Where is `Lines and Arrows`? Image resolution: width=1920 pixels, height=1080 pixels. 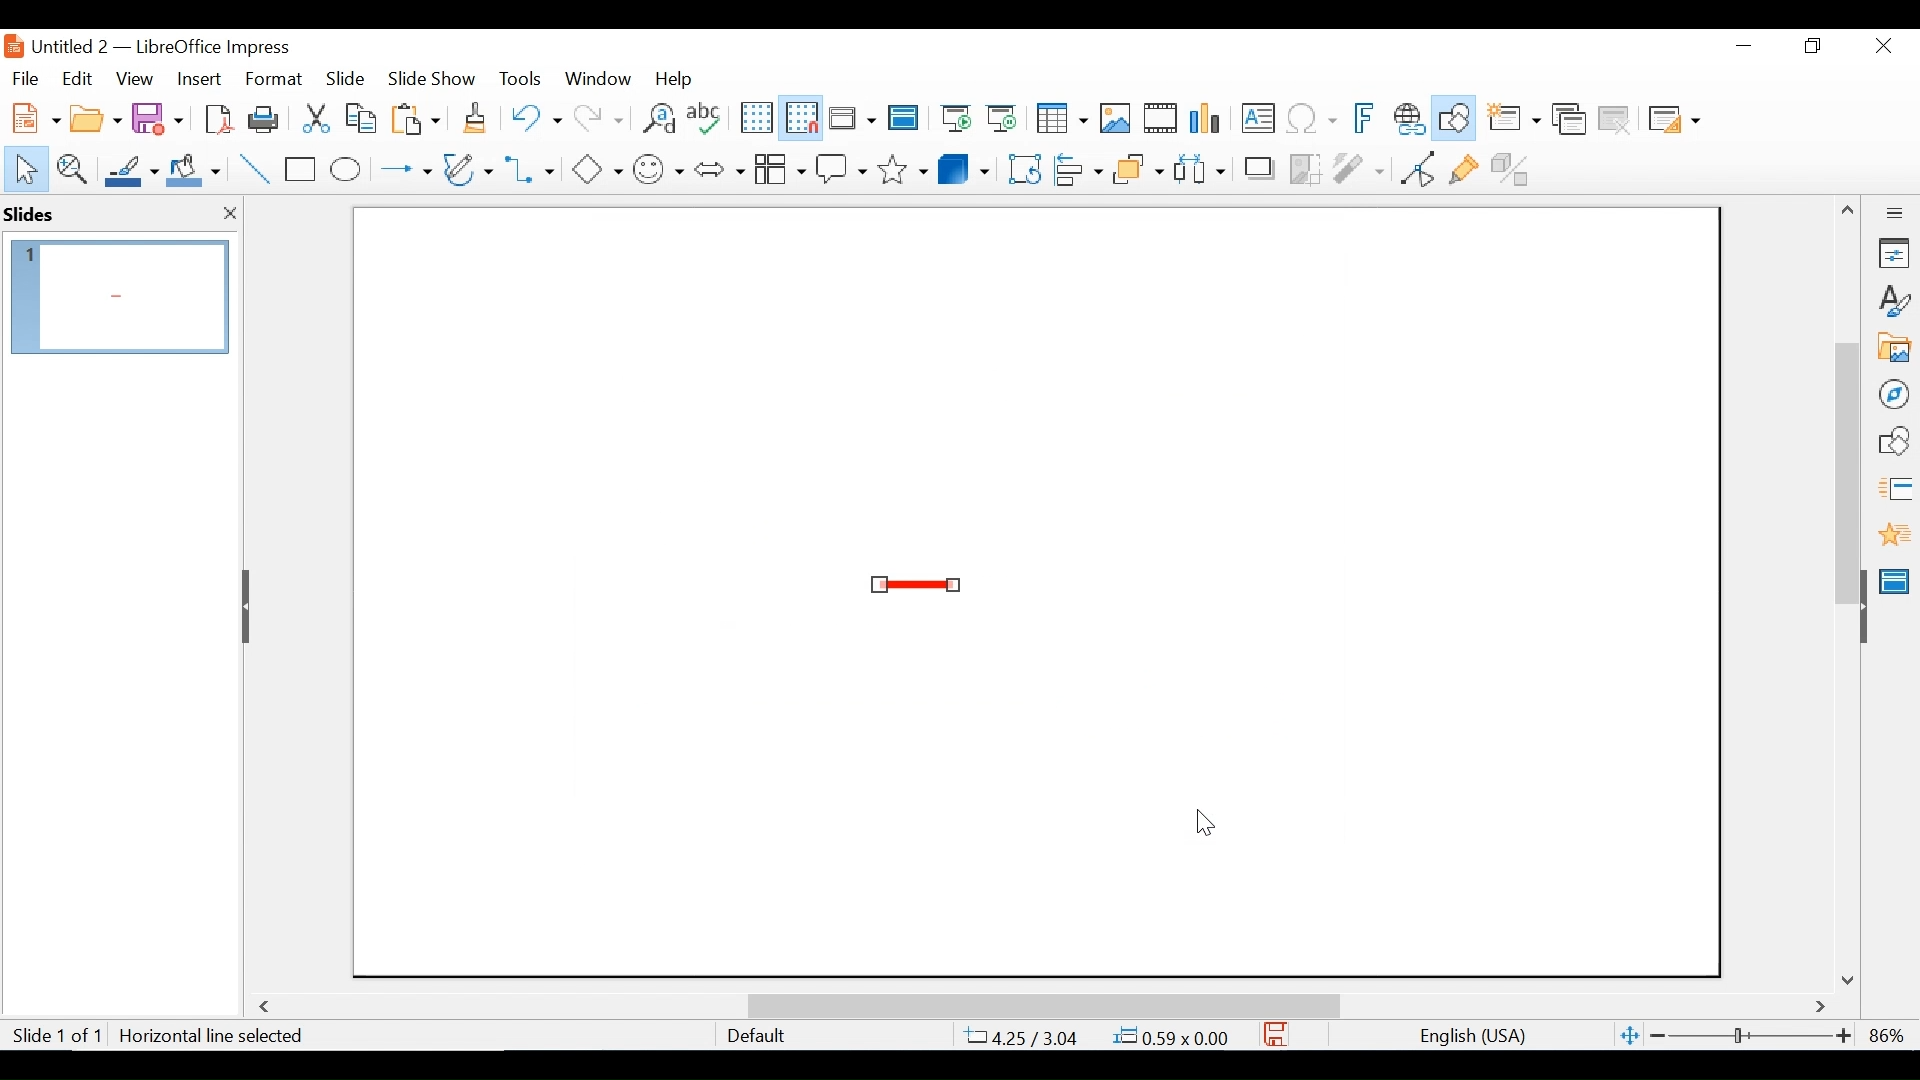
Lines and Arrows is located at coordinates (401, 170).